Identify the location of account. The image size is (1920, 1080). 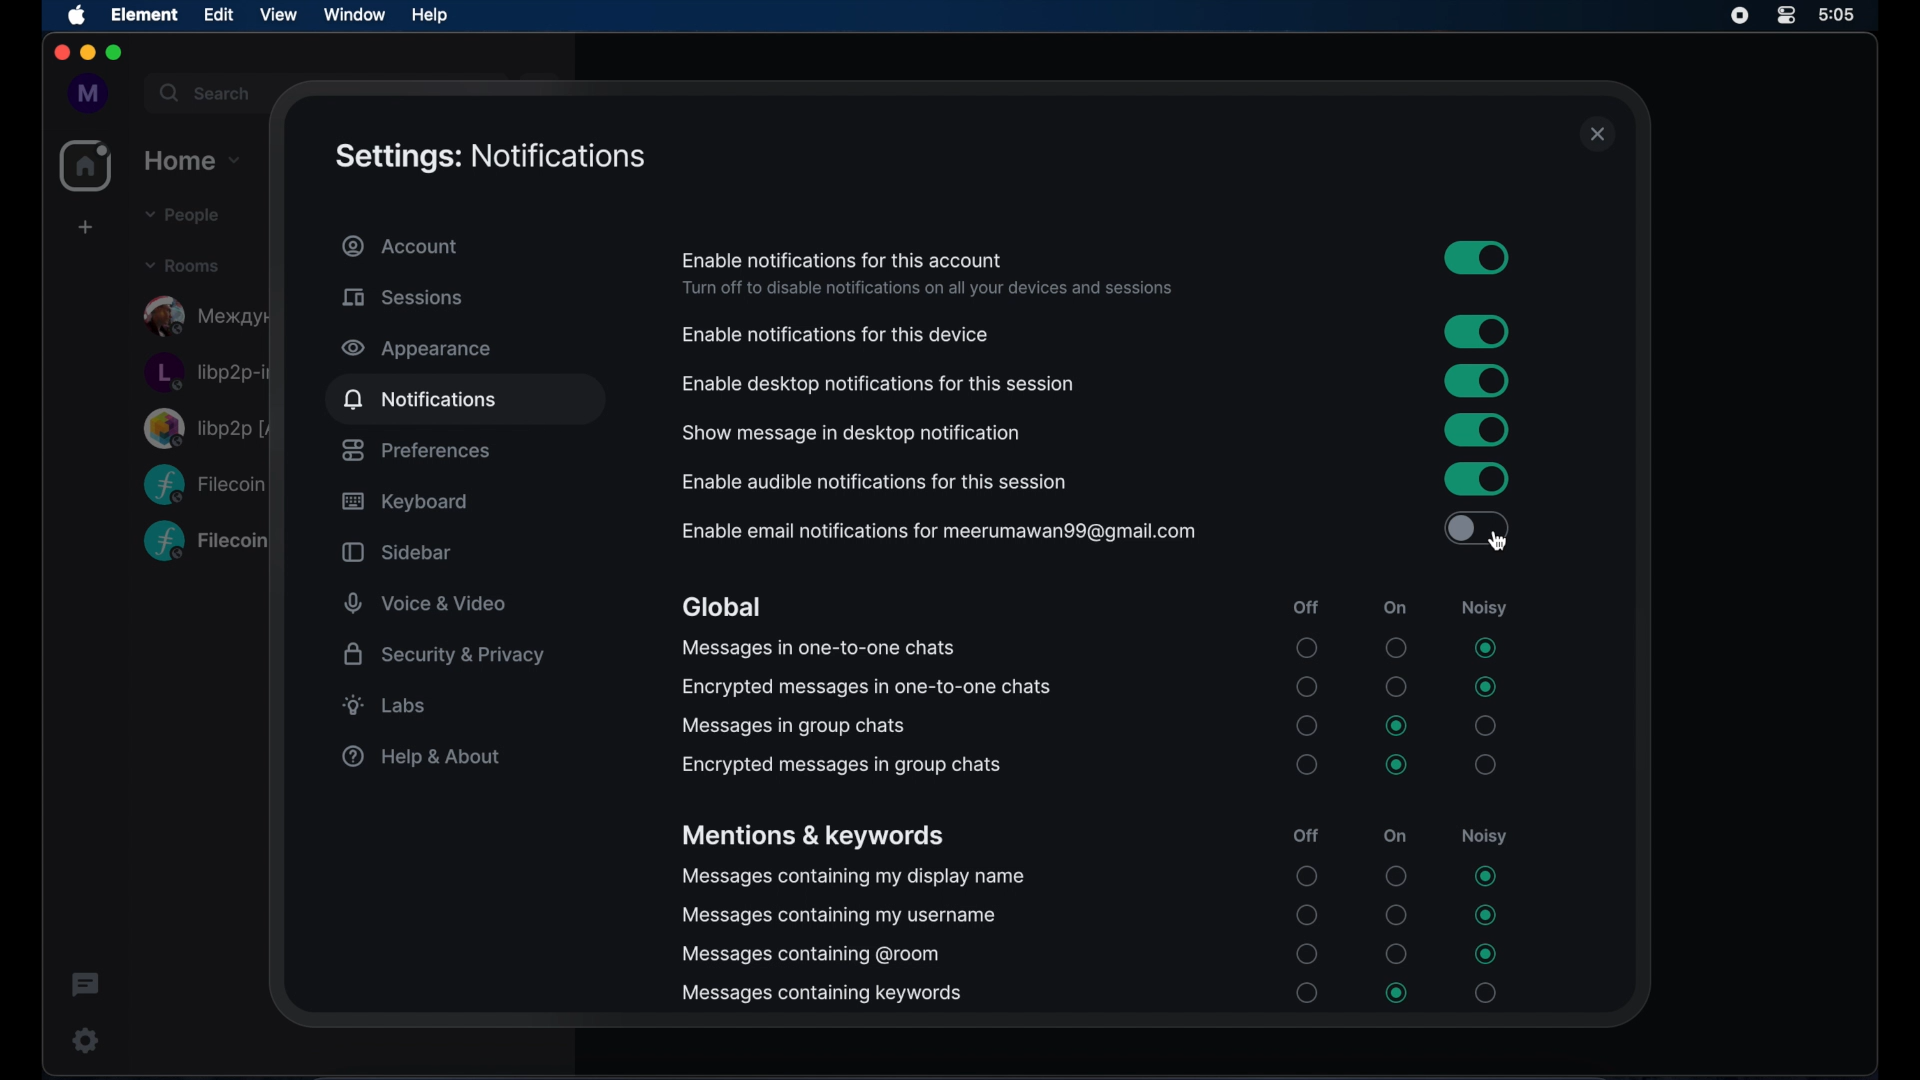
(401, 246).